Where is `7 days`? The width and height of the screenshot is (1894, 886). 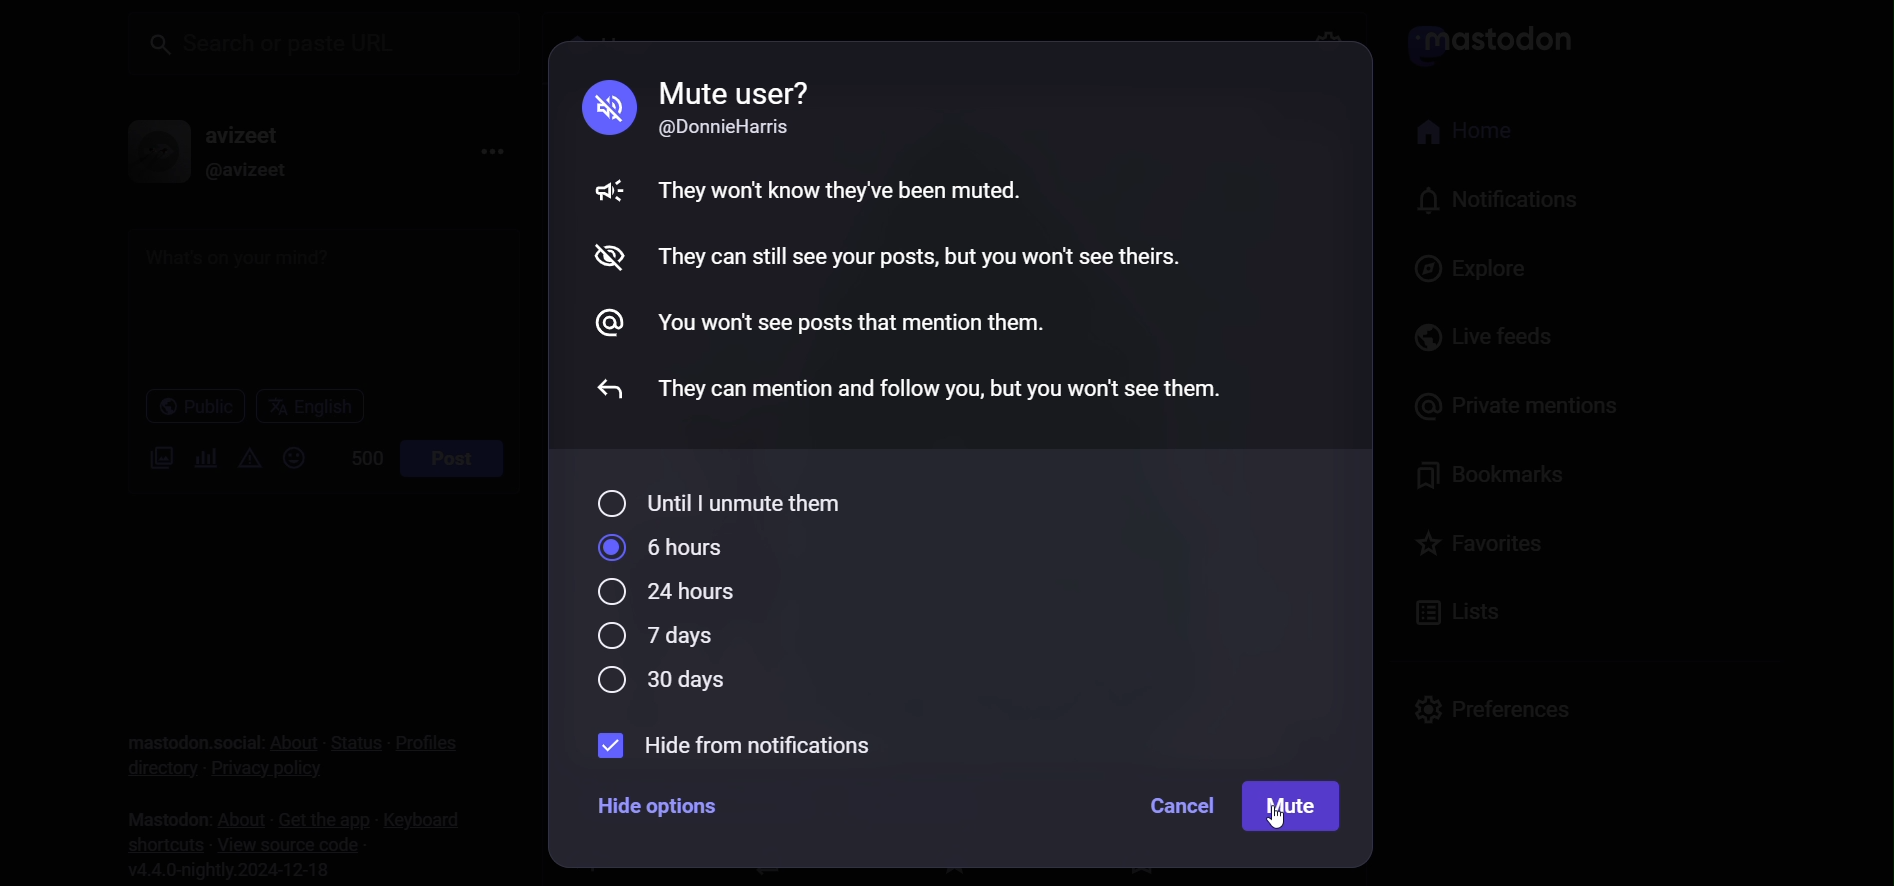 7 days is located at coordinates (653, 635).